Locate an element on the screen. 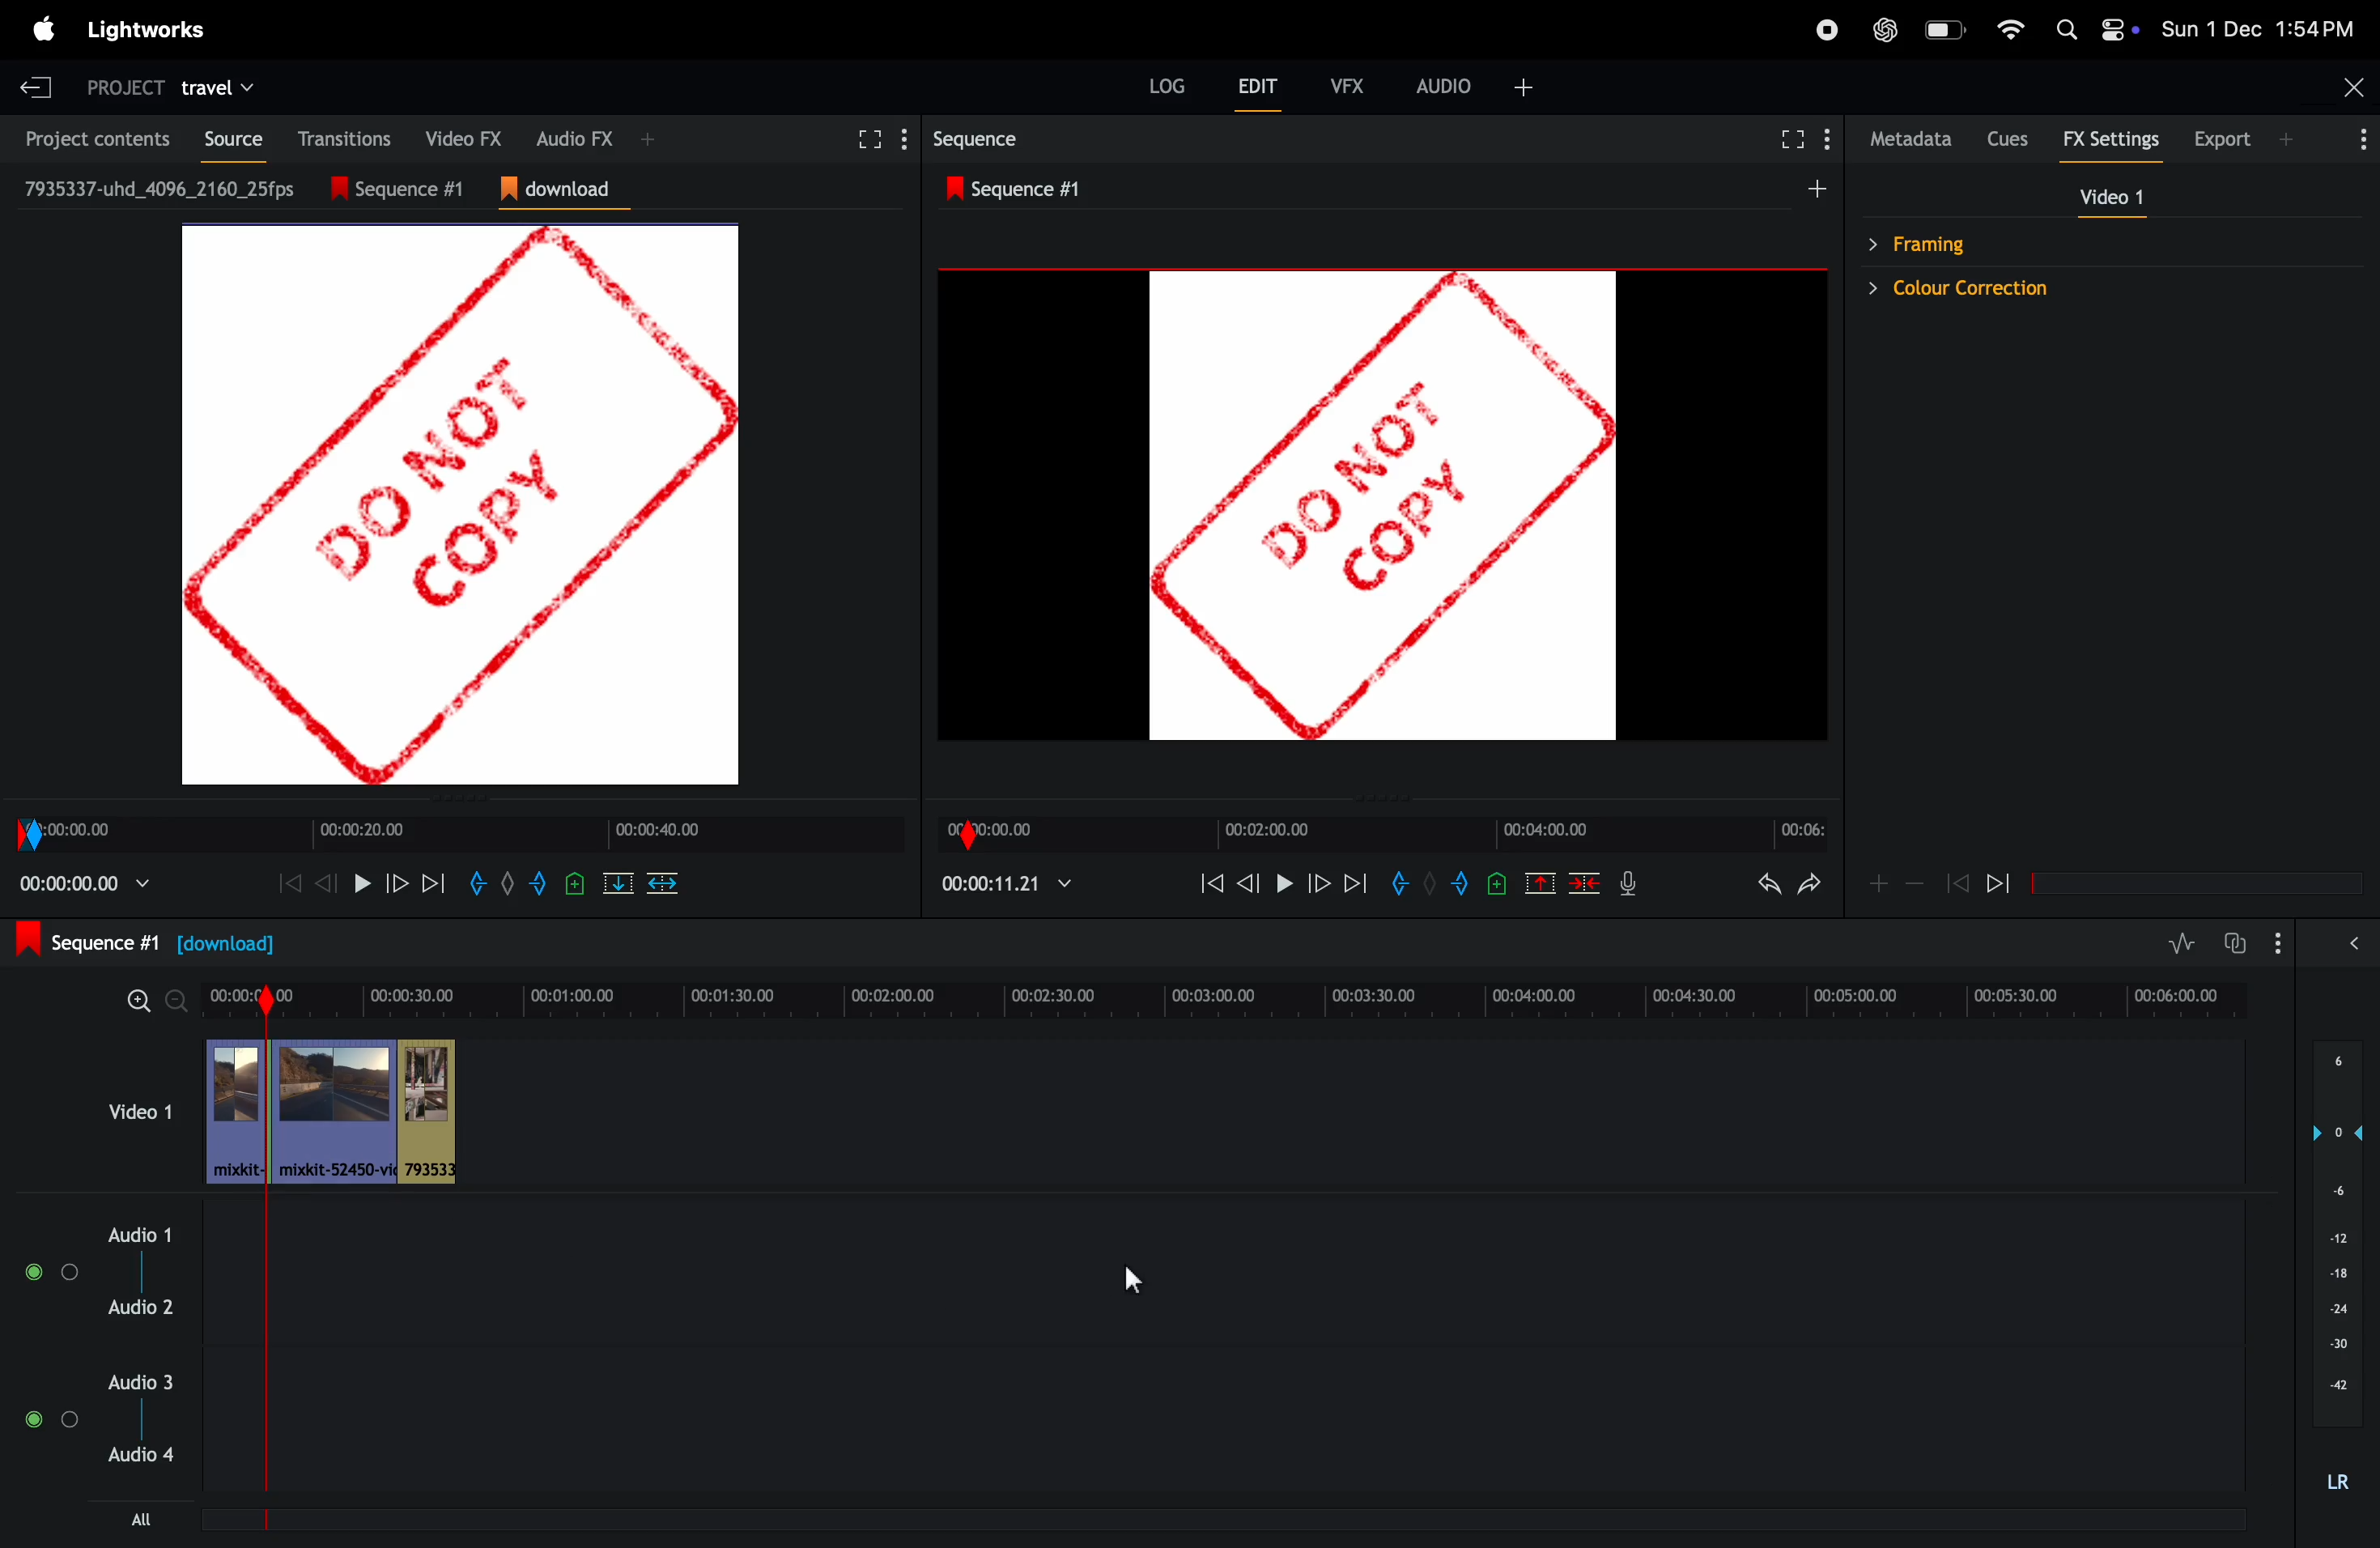 This screenshot has height=1548, width=2380. backward is located at coordinates (1957, 882).